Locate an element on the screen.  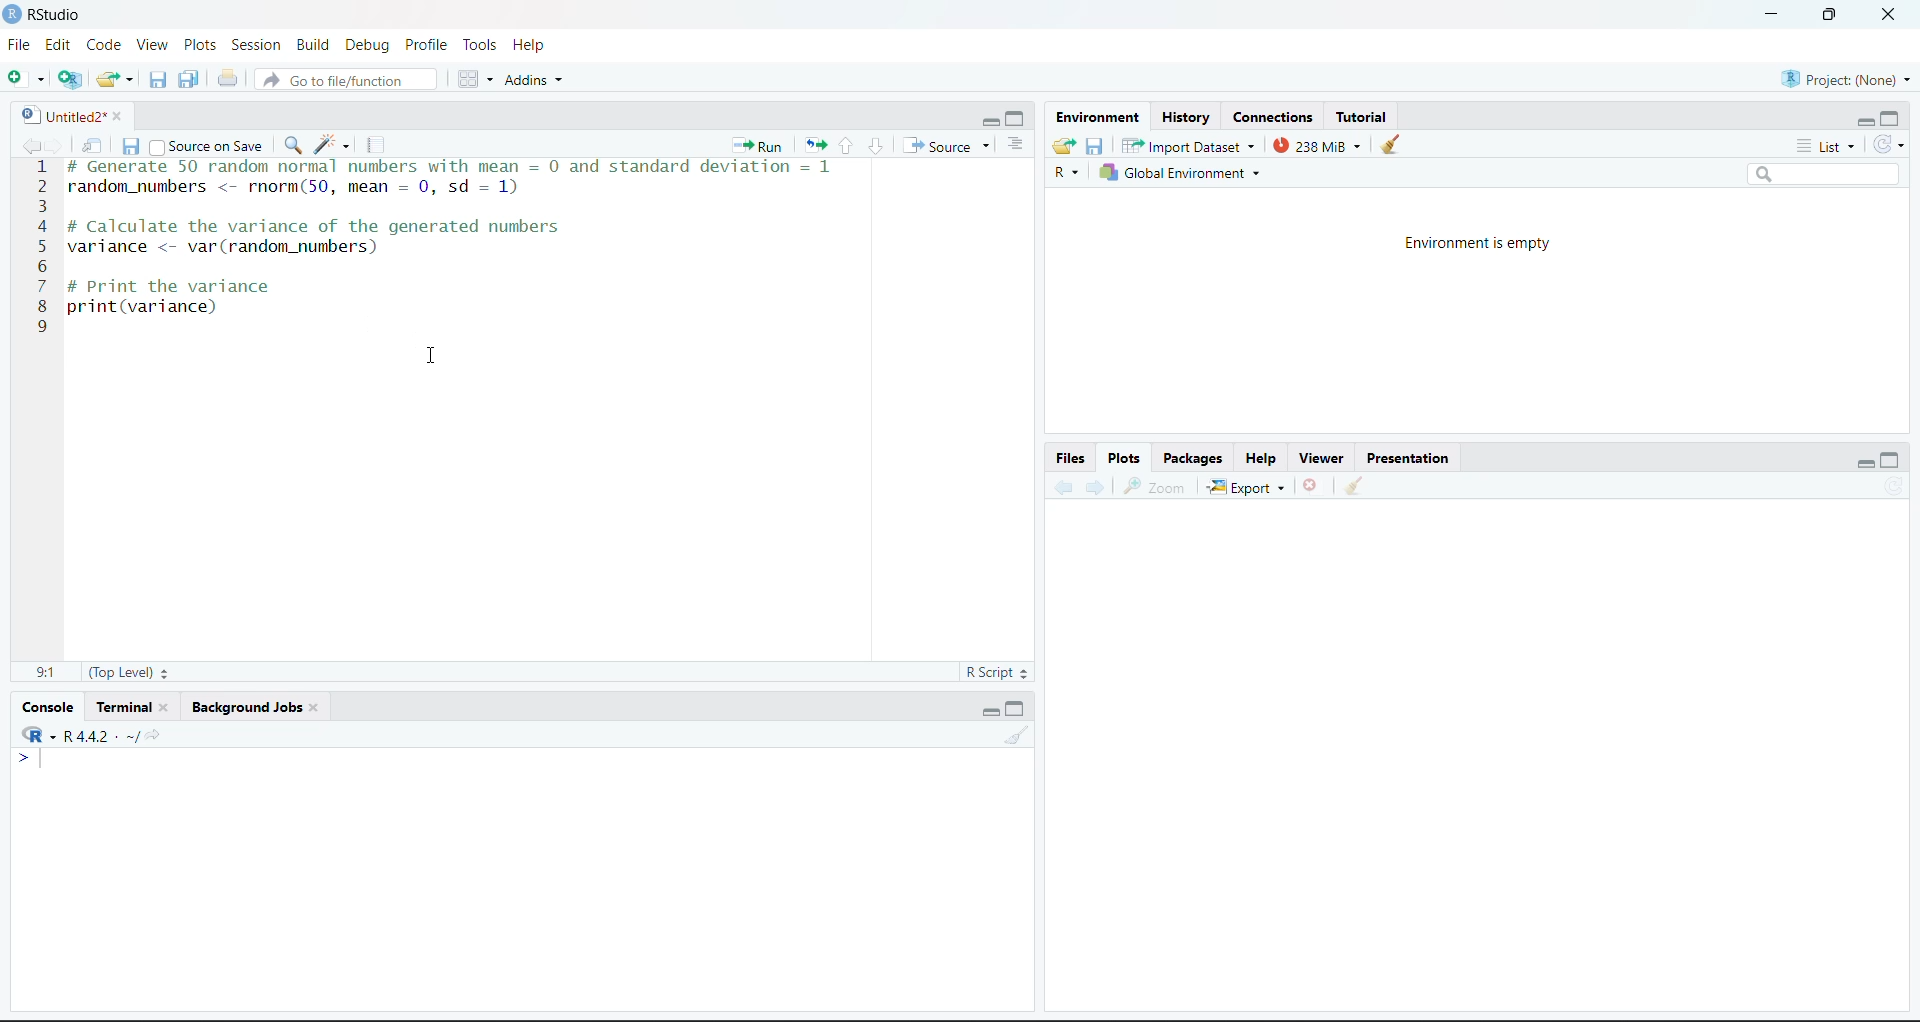
View is located at coordinates (154, 45).